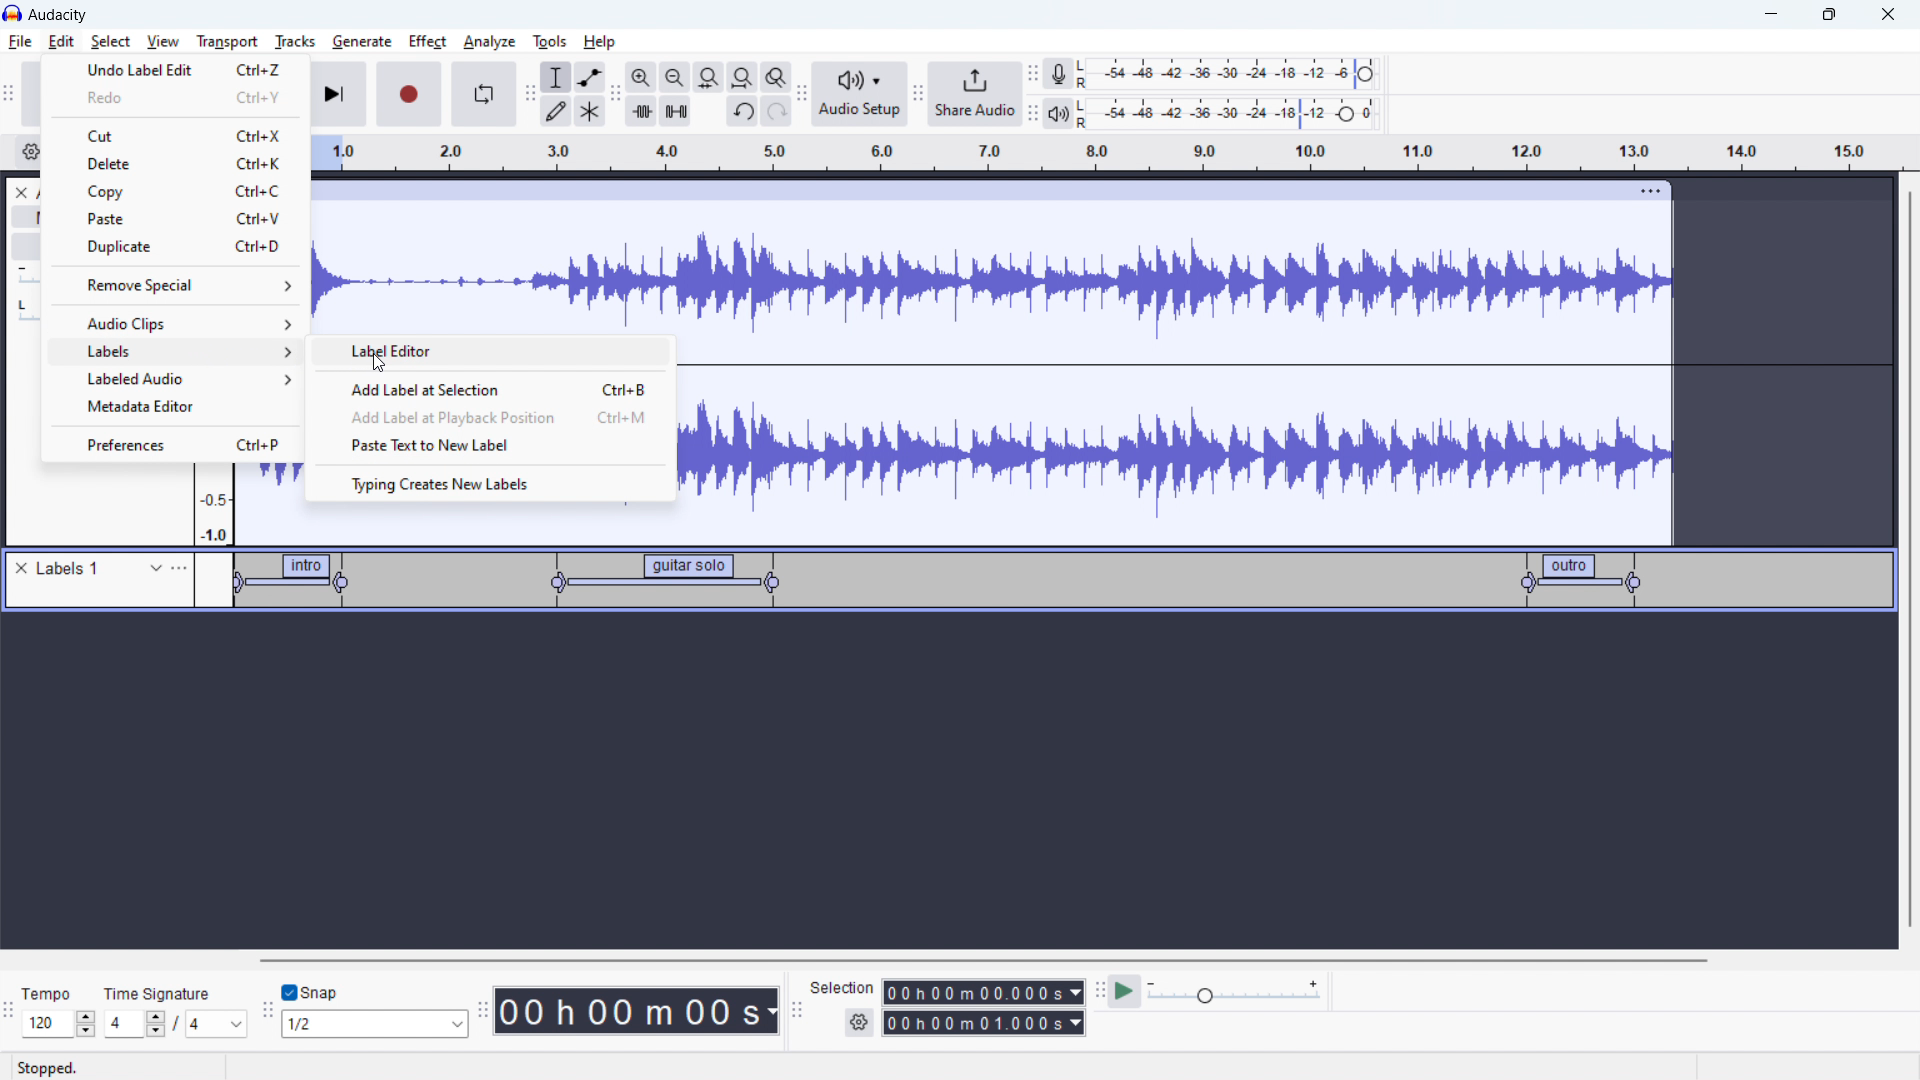  What do you see at coordinates (431, 443) in the screenshot?
I see `Paste Text to New Label` at bounding box center [431, 443].